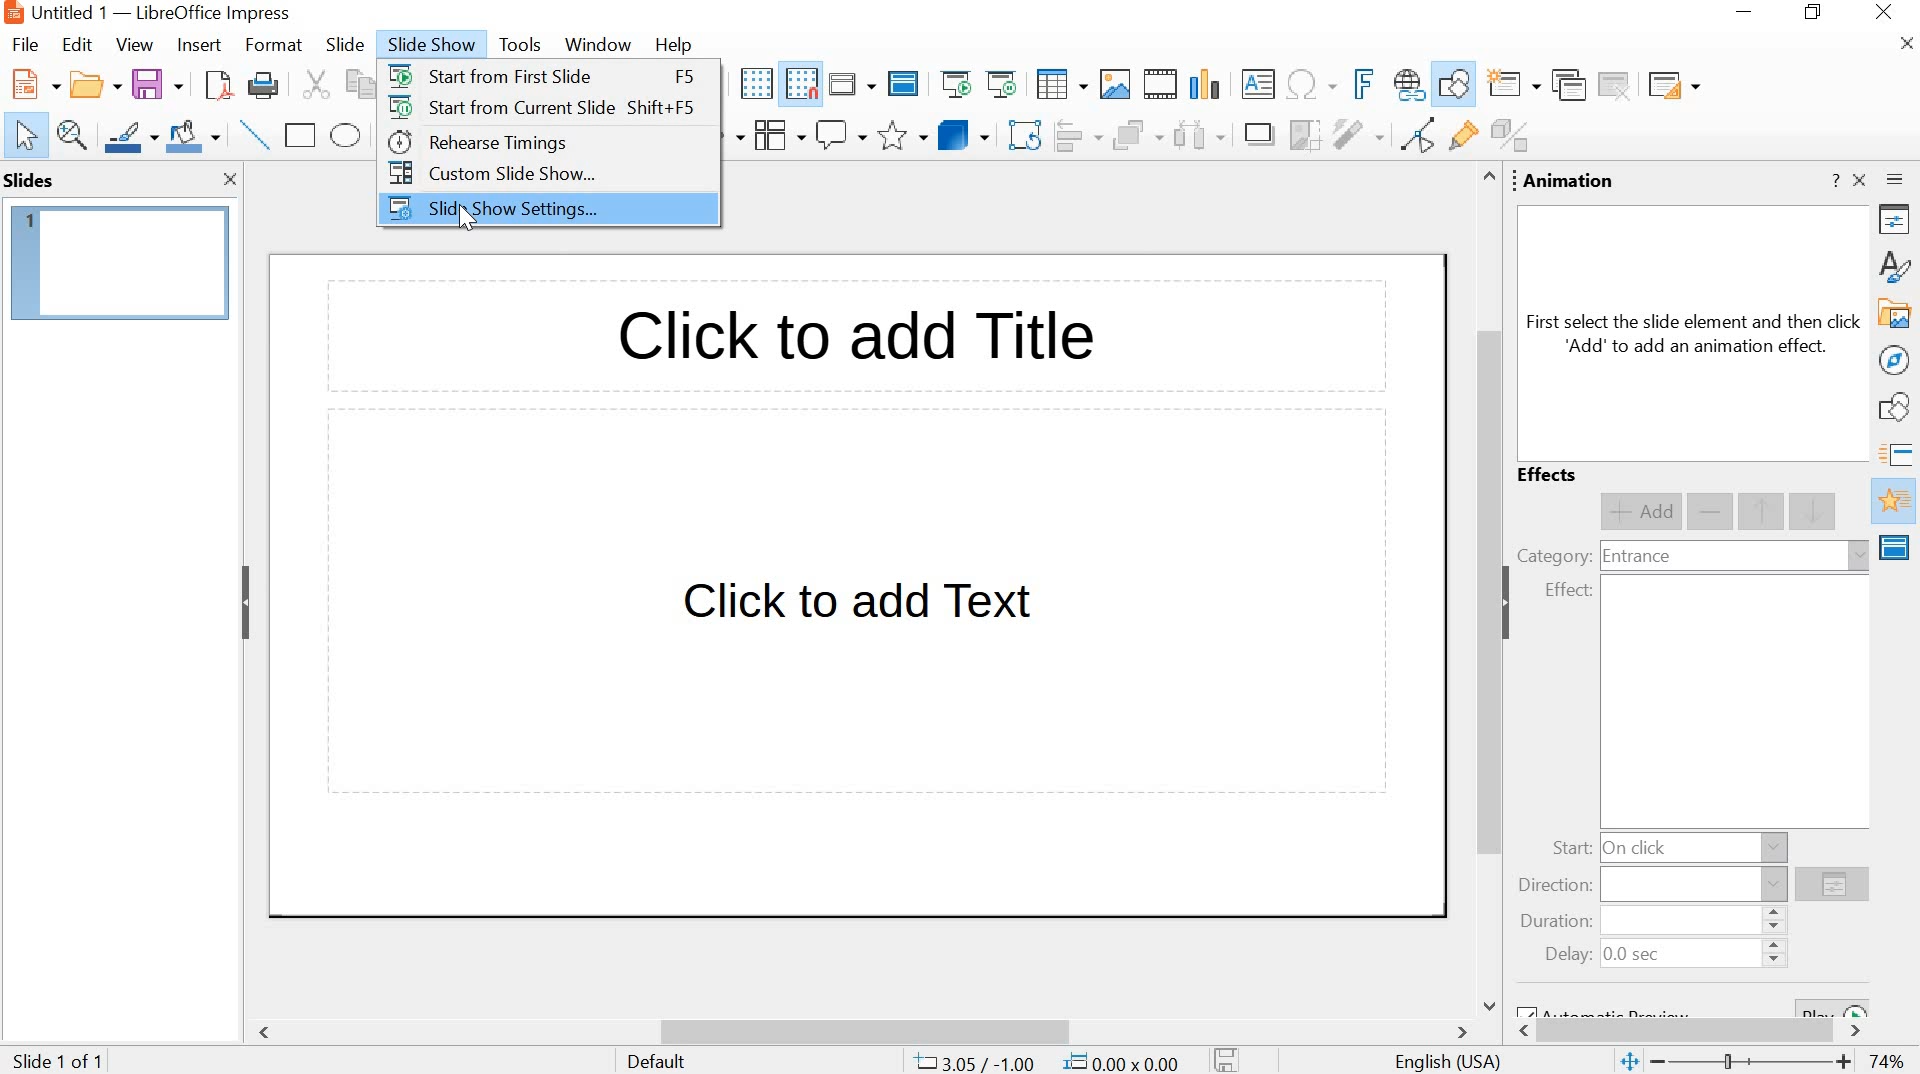 The image size is (1920, 1074). I want to click on view menu, so click(134, 45).